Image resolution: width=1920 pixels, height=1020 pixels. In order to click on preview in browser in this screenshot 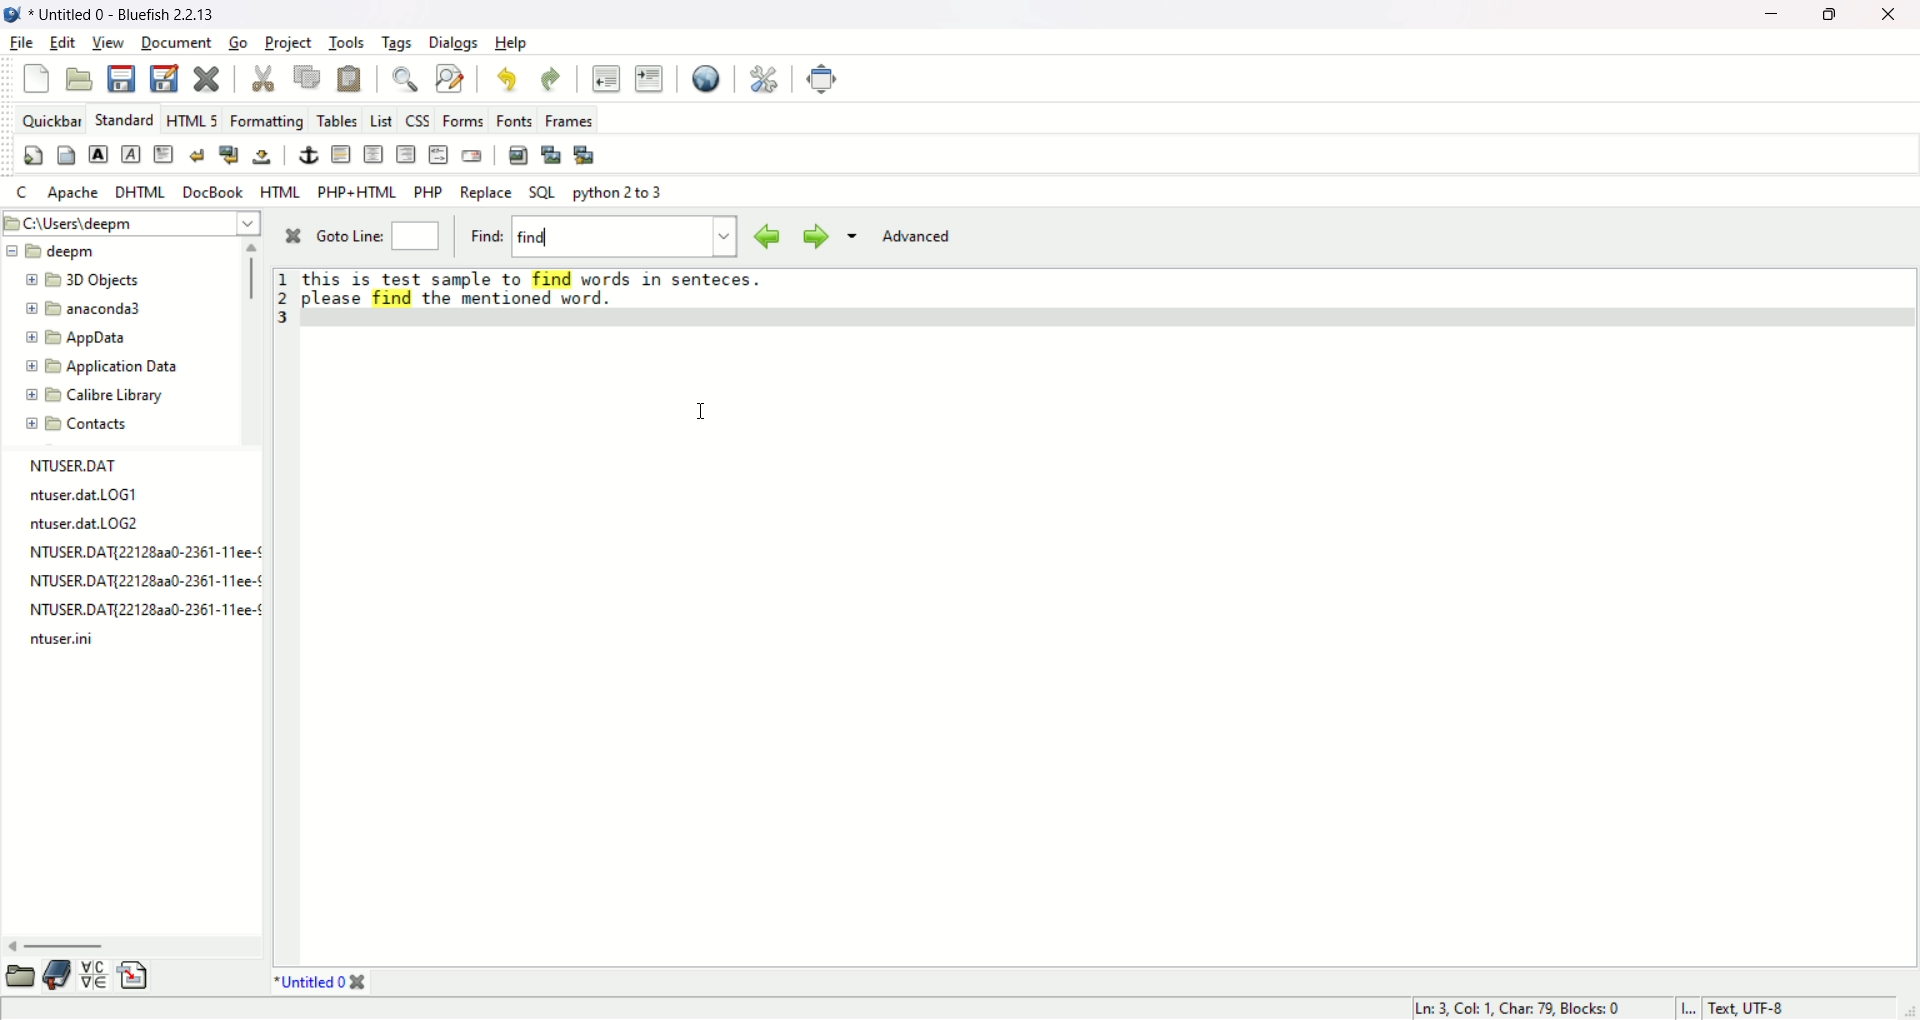, I will do `click(706, 77)`.